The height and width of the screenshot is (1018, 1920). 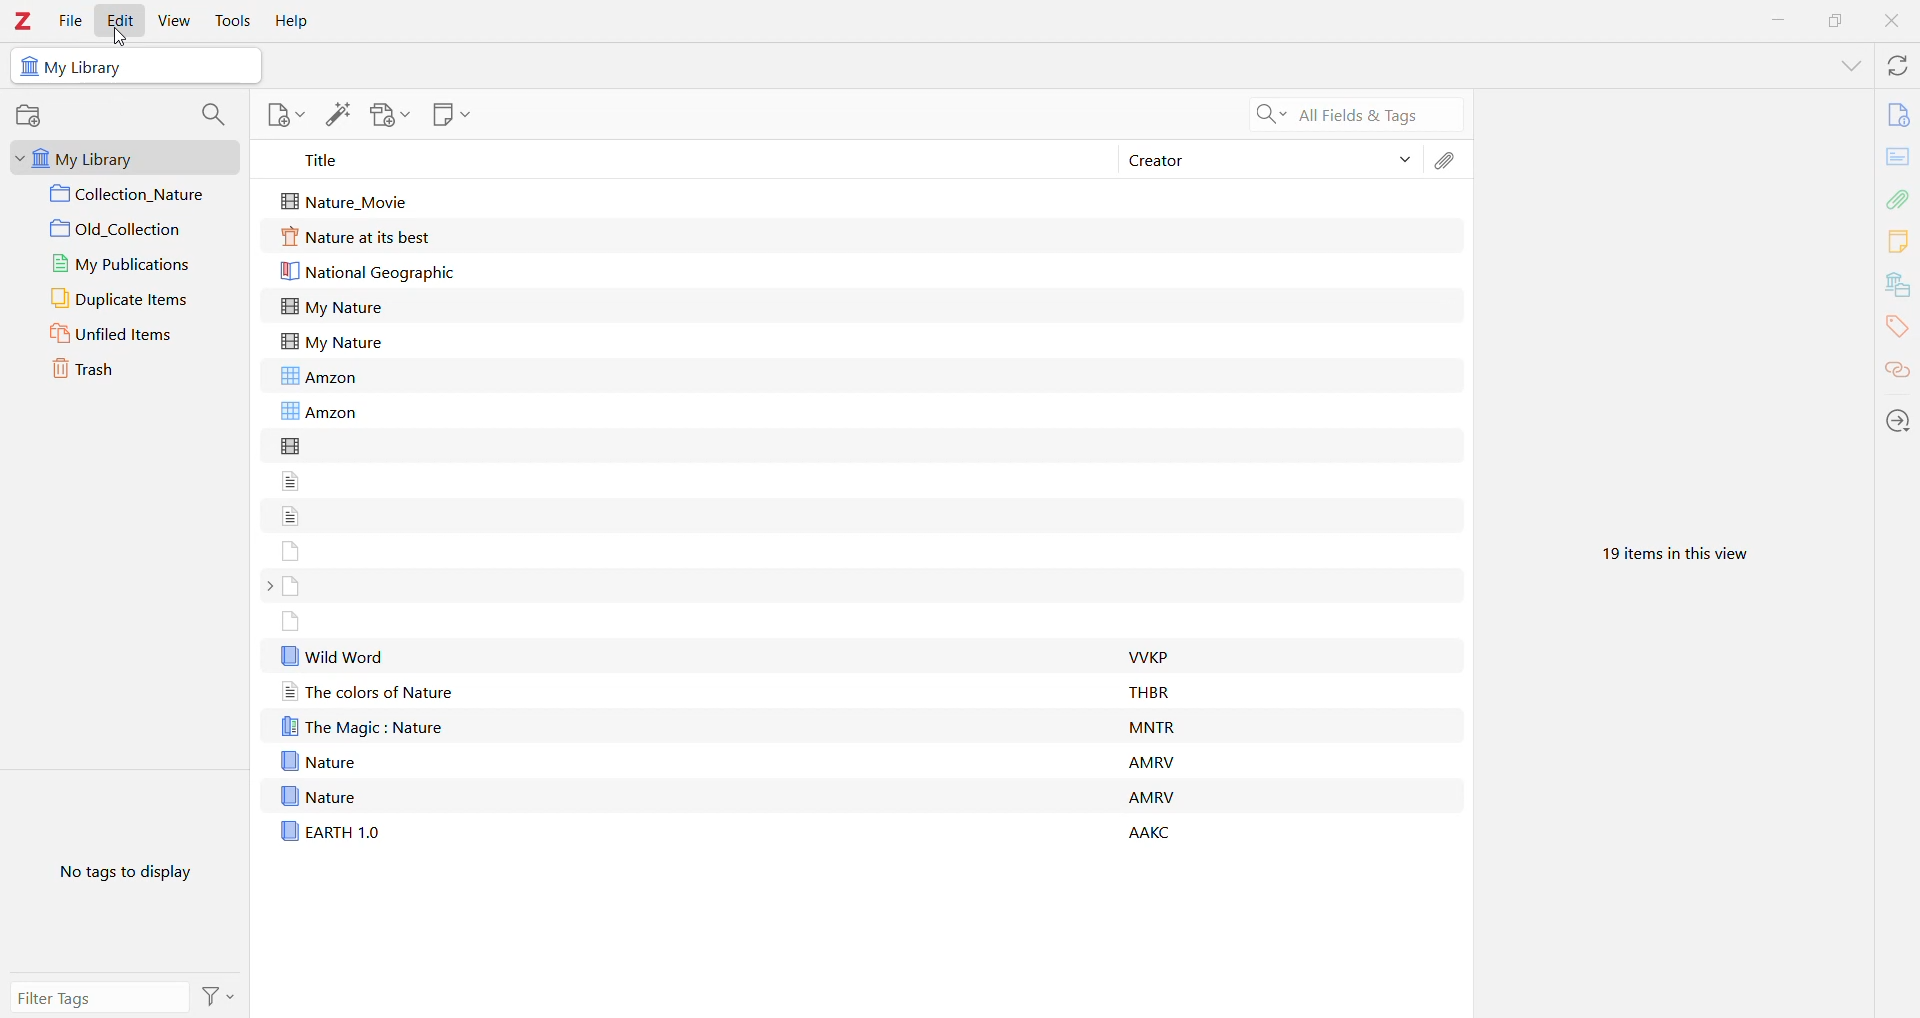 I want to click on Locate, so click(x=1897, y=419).